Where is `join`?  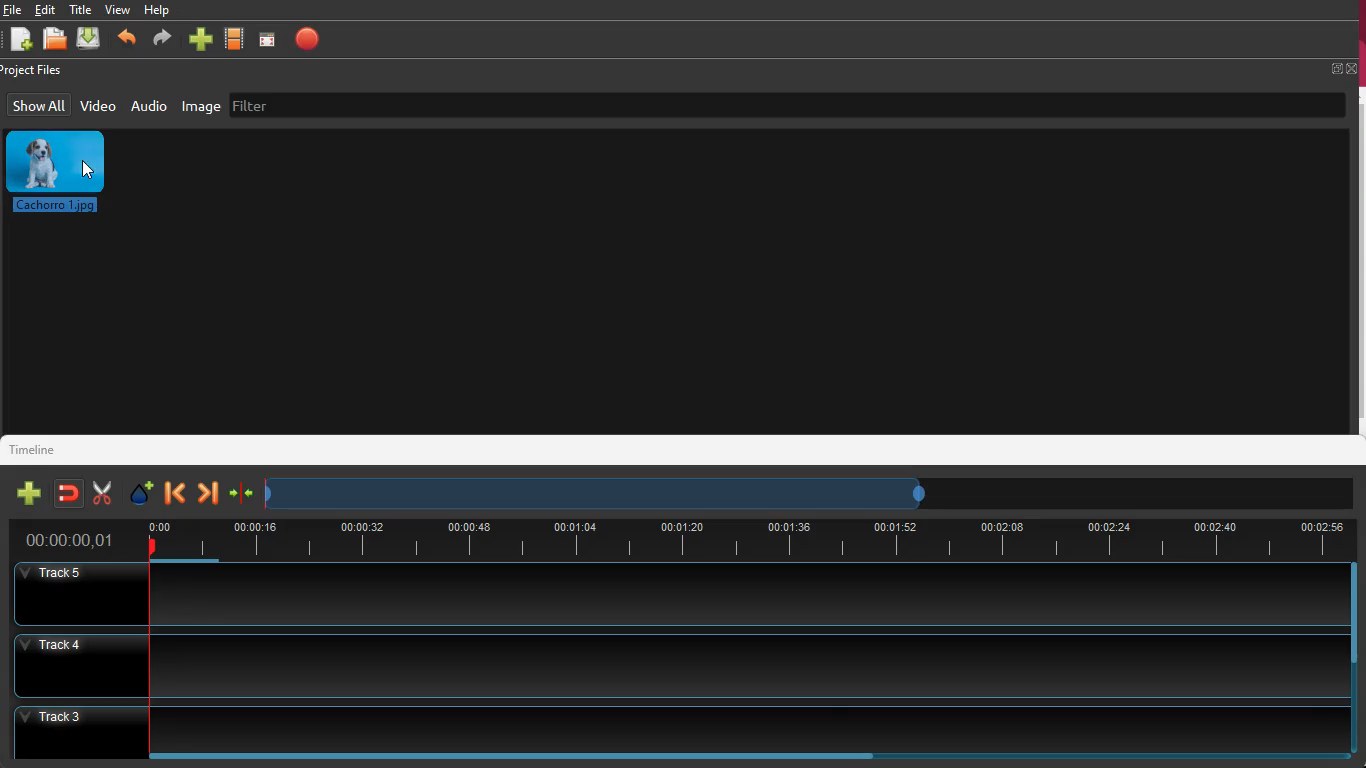
join is located at coordinates (242, 493).